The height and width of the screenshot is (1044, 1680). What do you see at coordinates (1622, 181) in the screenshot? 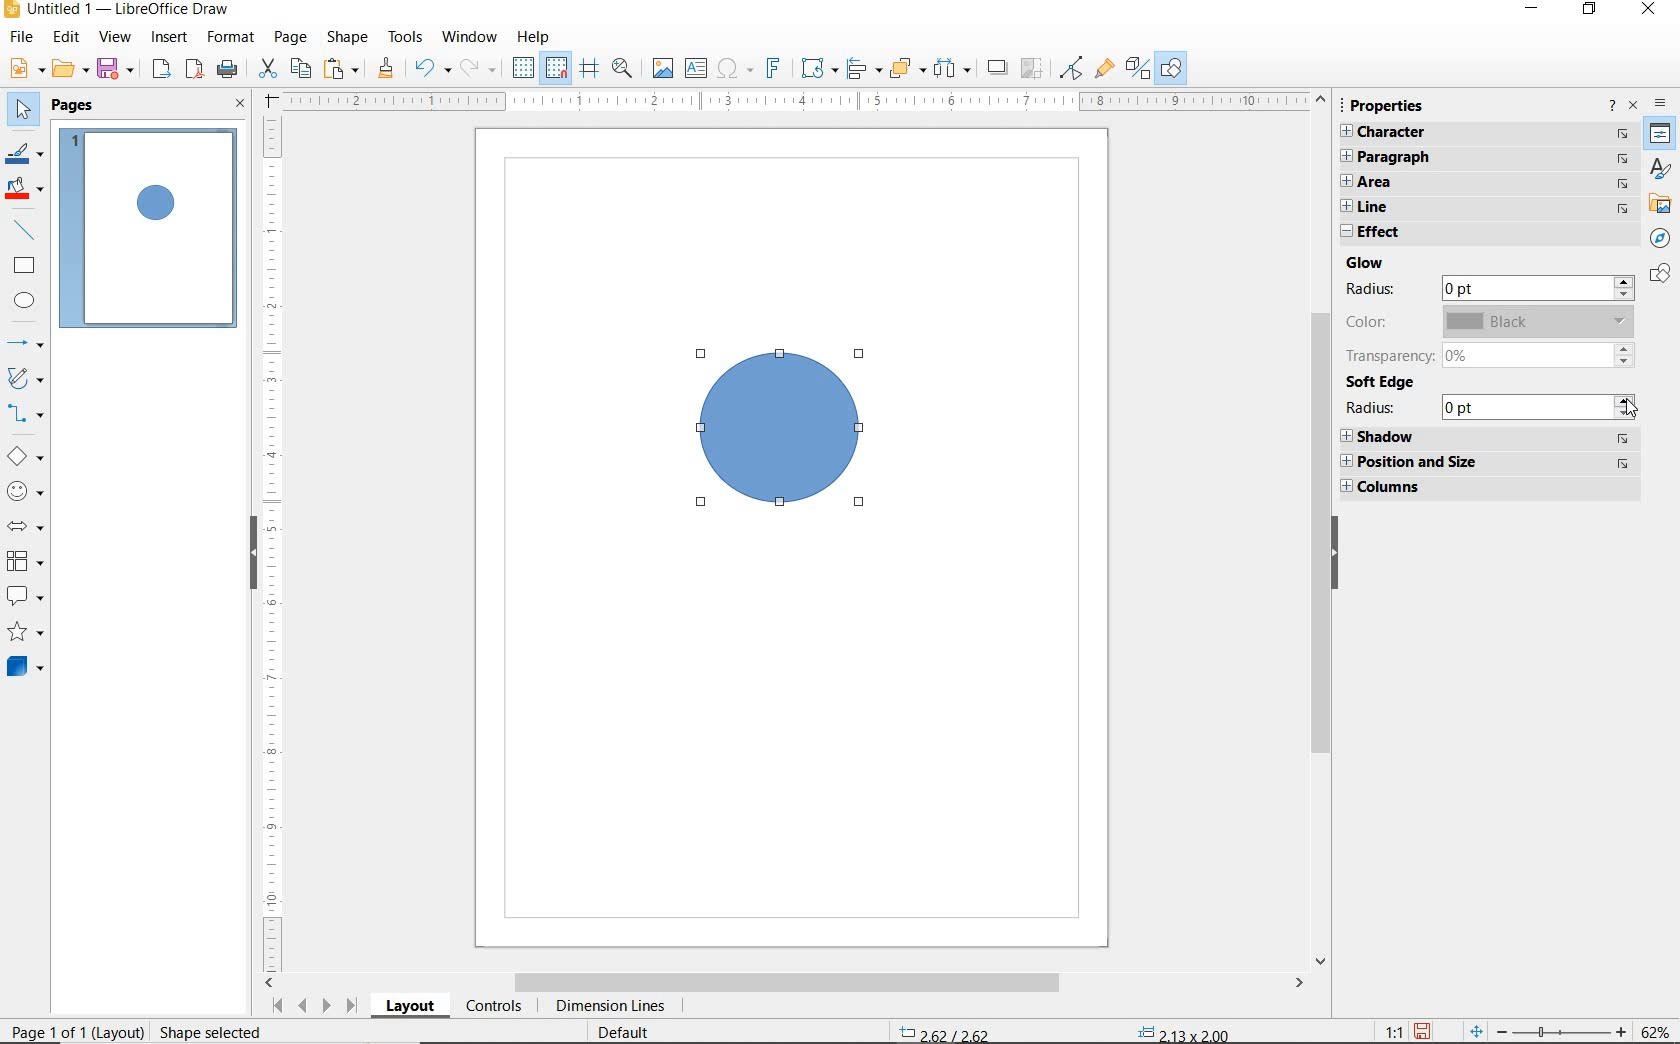
I see `navigate` at bounding box center [1622, 181].